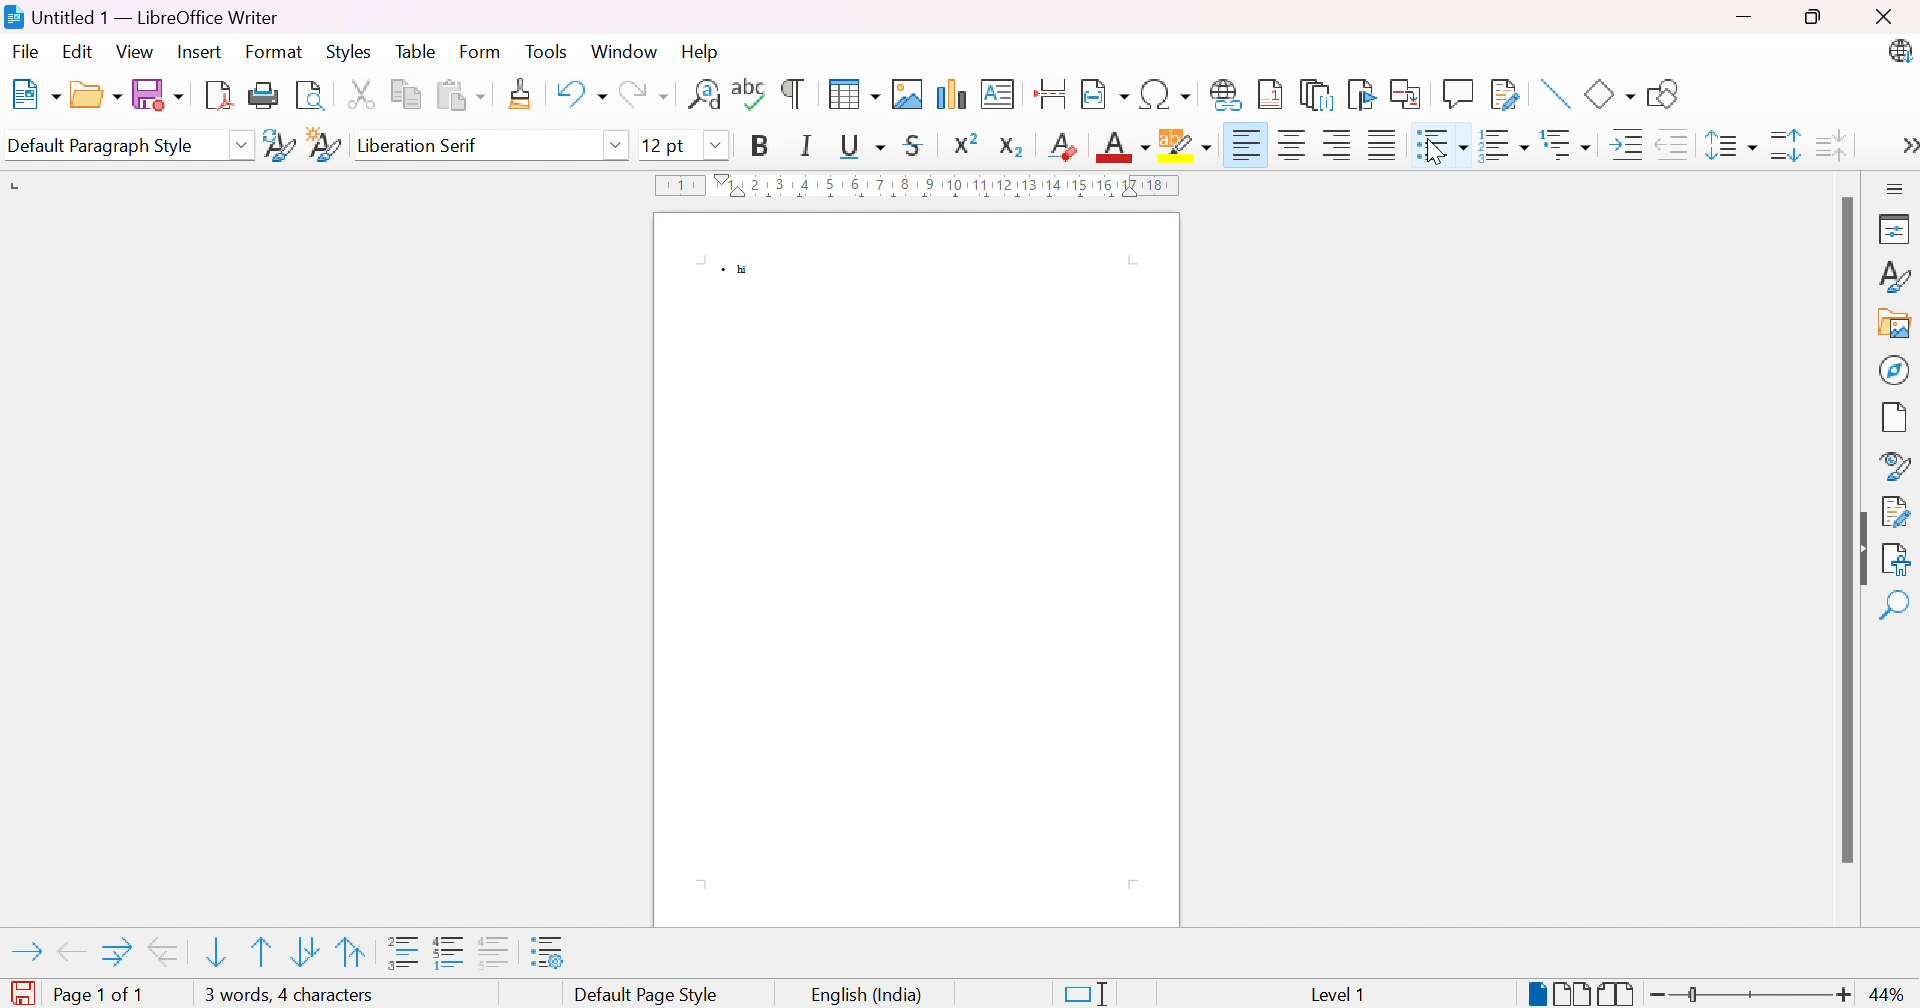 This screenshot has height=1008, width=1920. I want to click on Insert footnote, so click(1267, 95).